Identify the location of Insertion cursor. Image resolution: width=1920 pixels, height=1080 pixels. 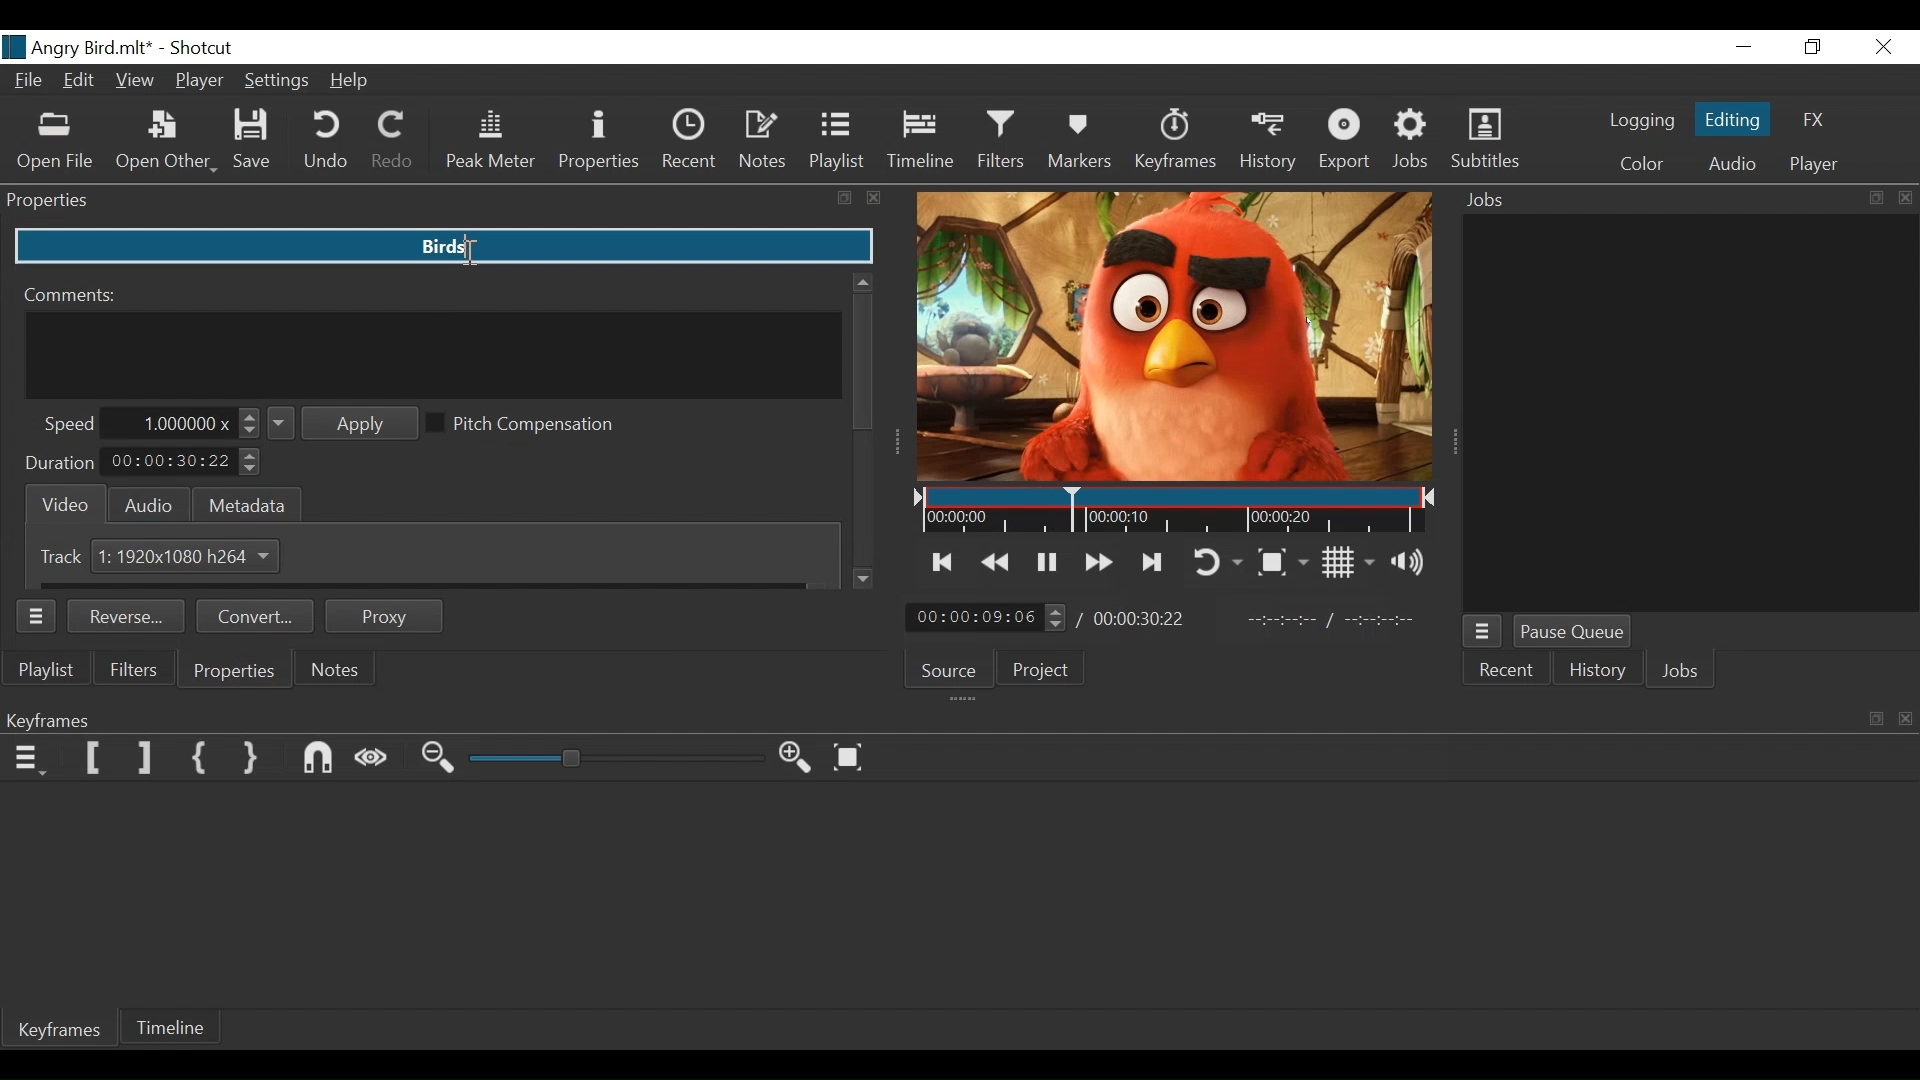
(1075, 511).